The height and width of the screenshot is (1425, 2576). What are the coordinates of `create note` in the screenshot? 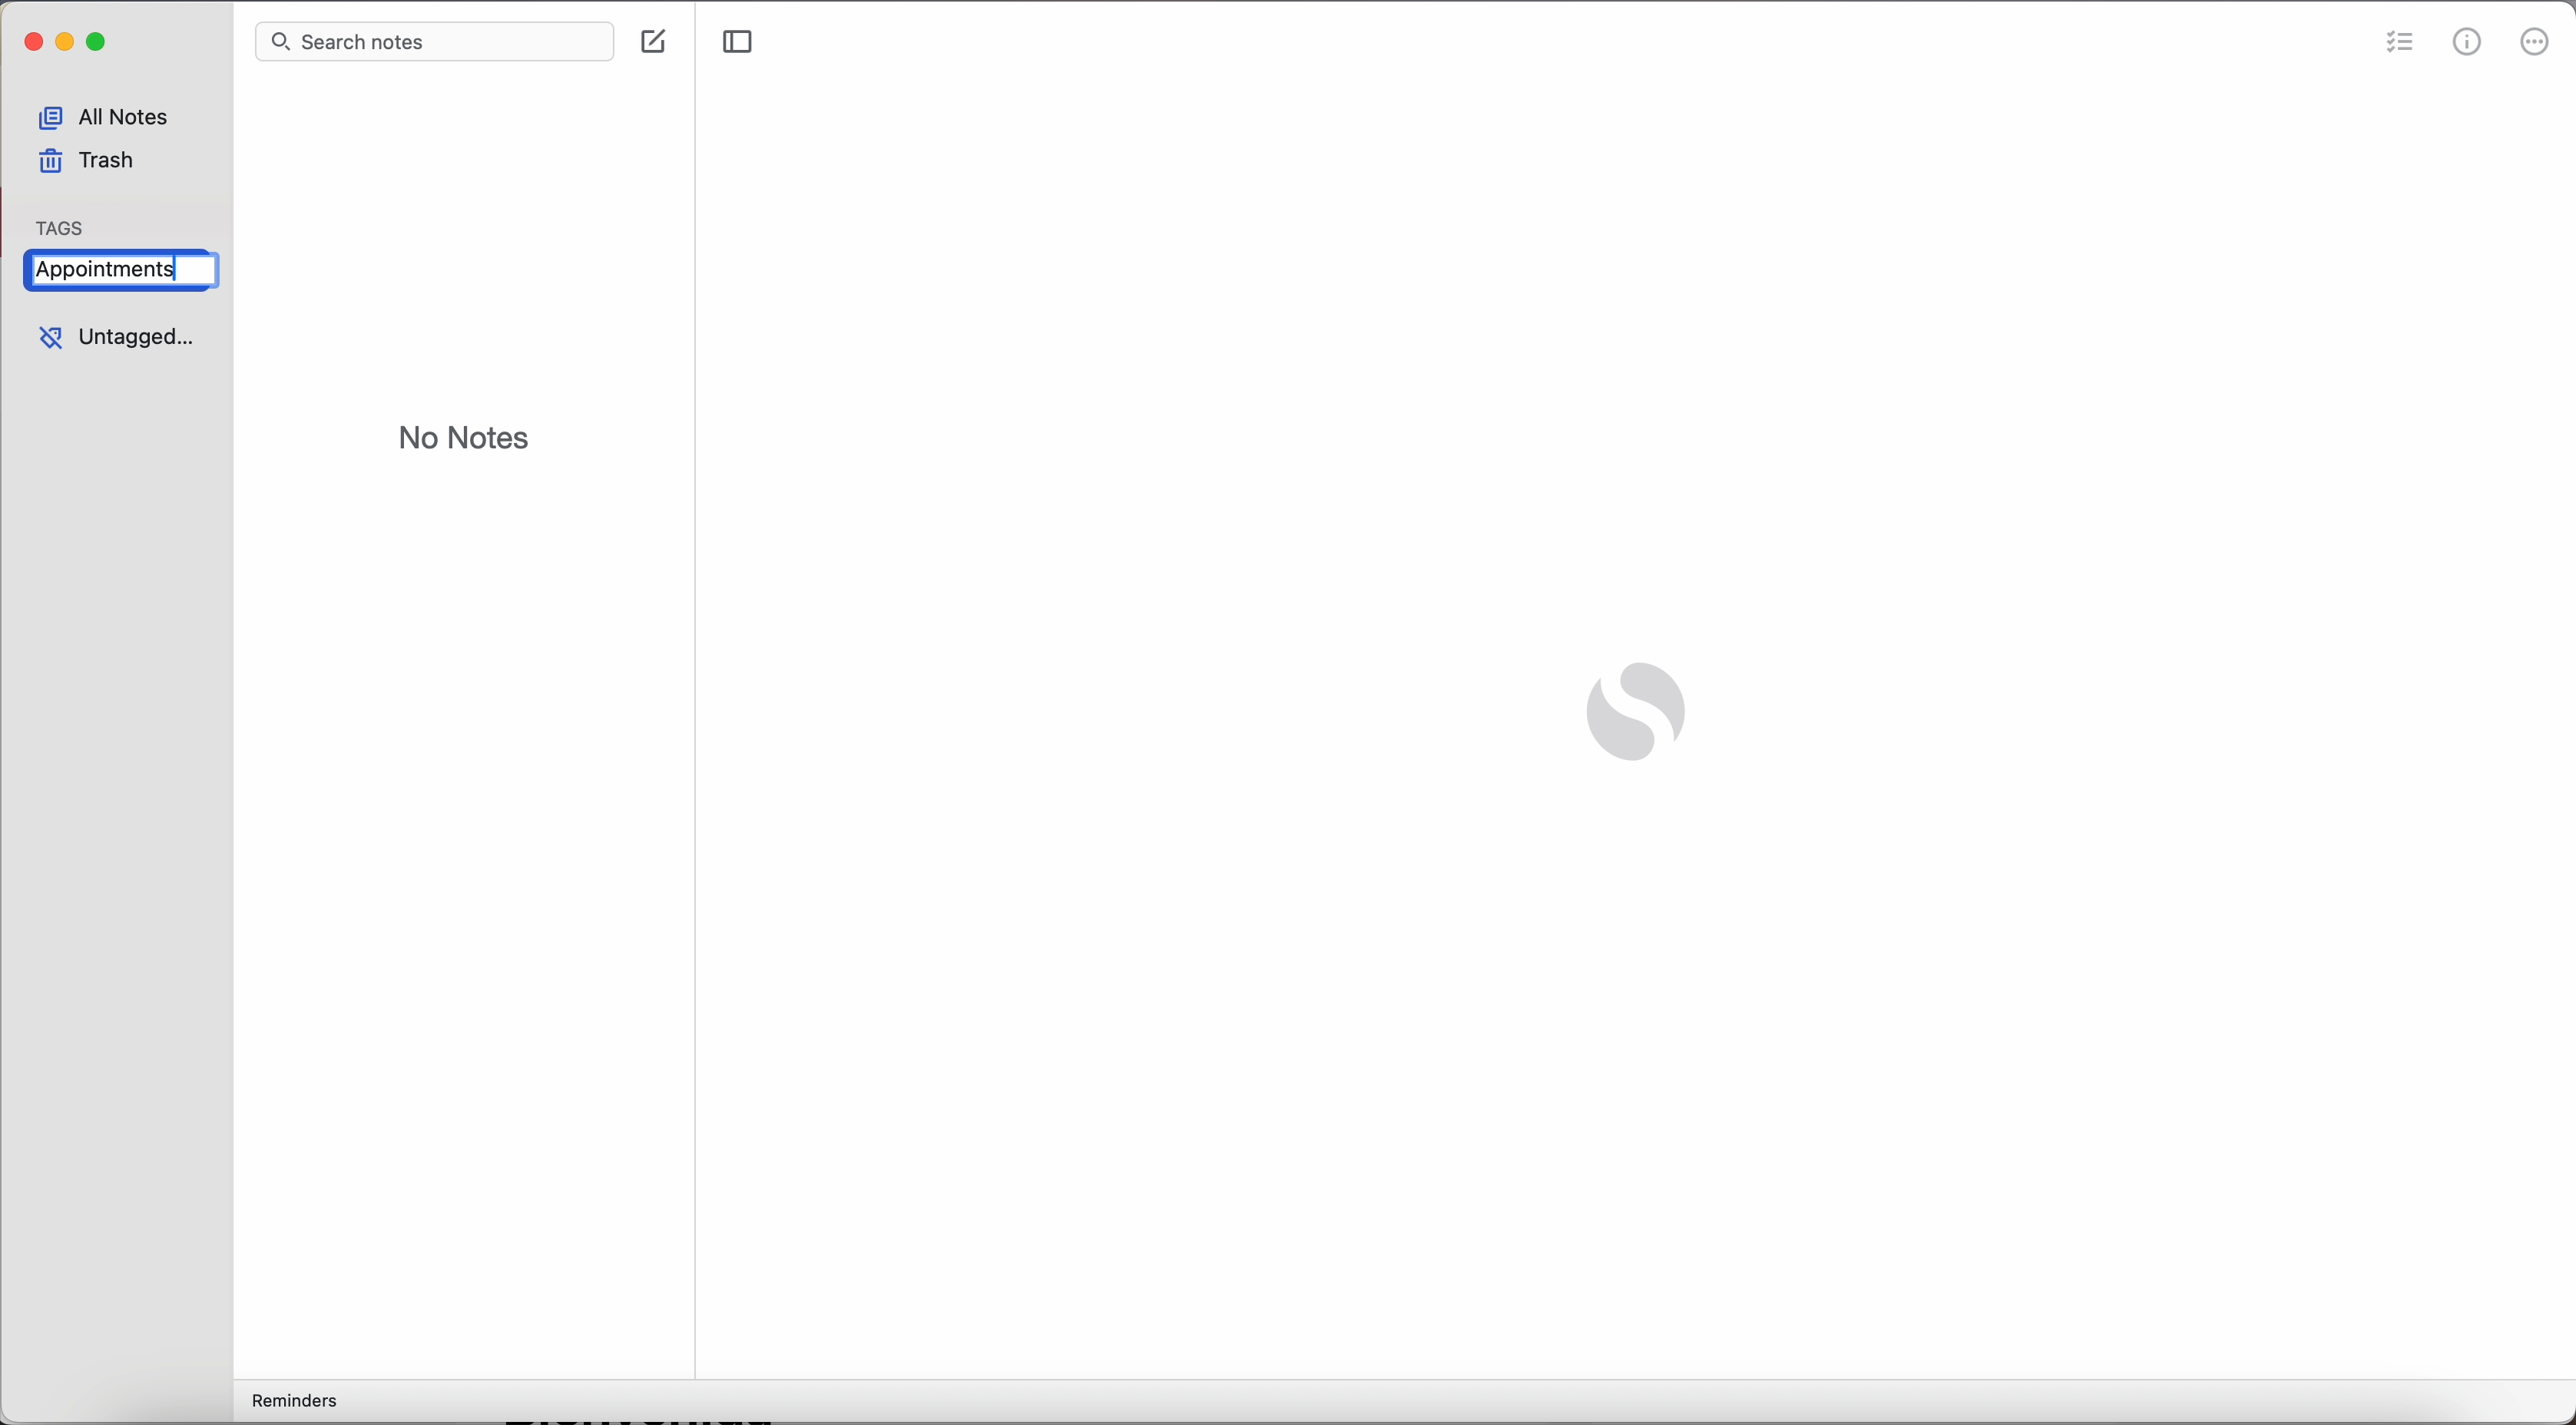 It's located at (657, 42).